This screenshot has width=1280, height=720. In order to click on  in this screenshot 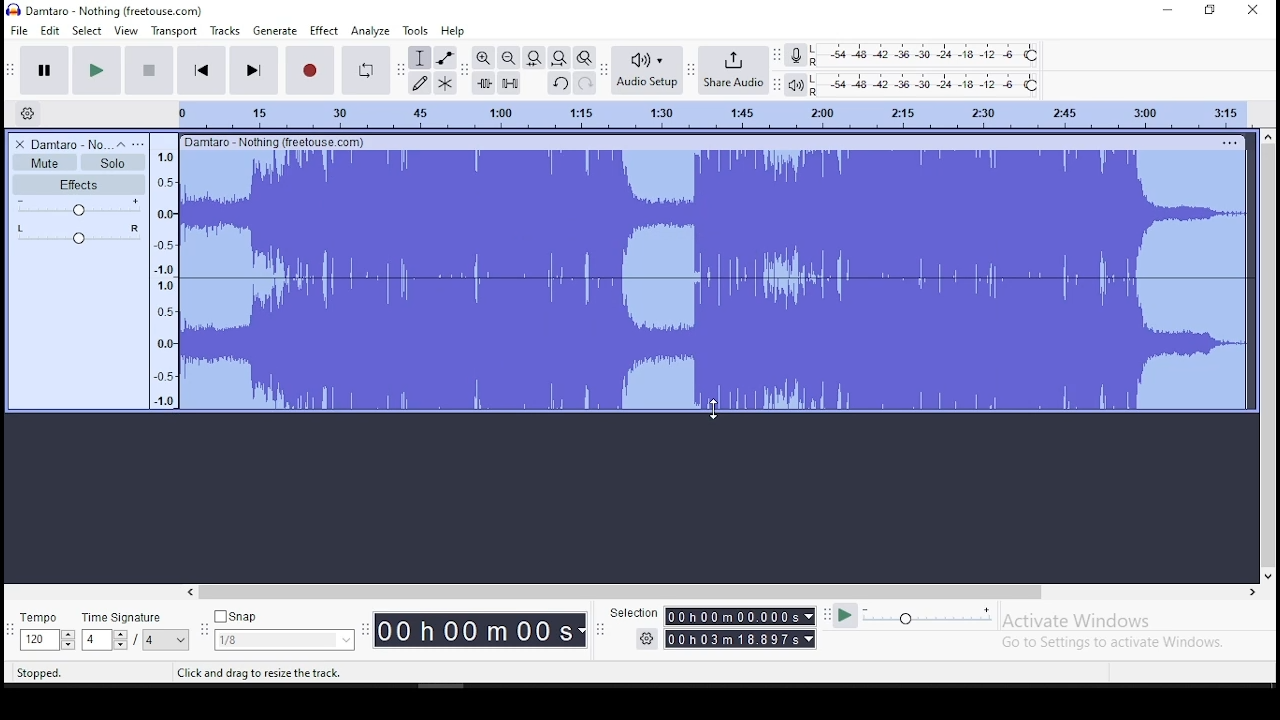, I will do `click(363, 632)`.